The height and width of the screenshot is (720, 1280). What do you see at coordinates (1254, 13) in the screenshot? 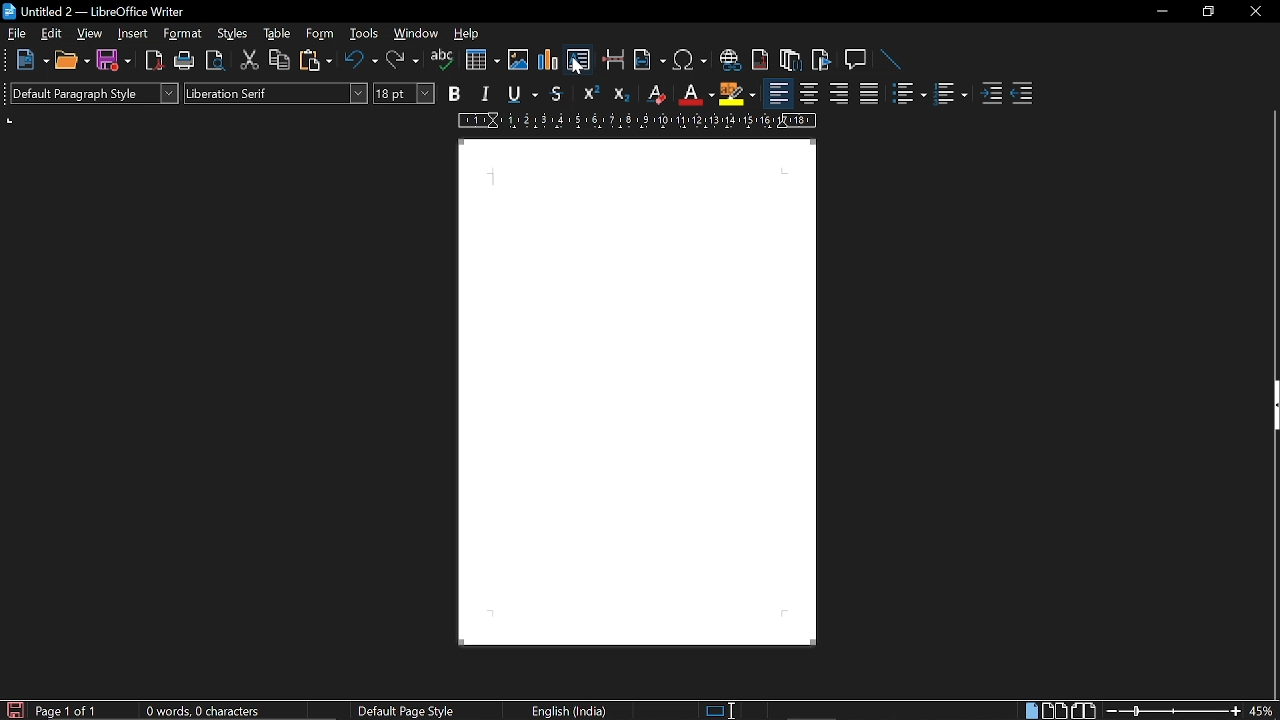
I see `close` at bounding box center [1254, 13].